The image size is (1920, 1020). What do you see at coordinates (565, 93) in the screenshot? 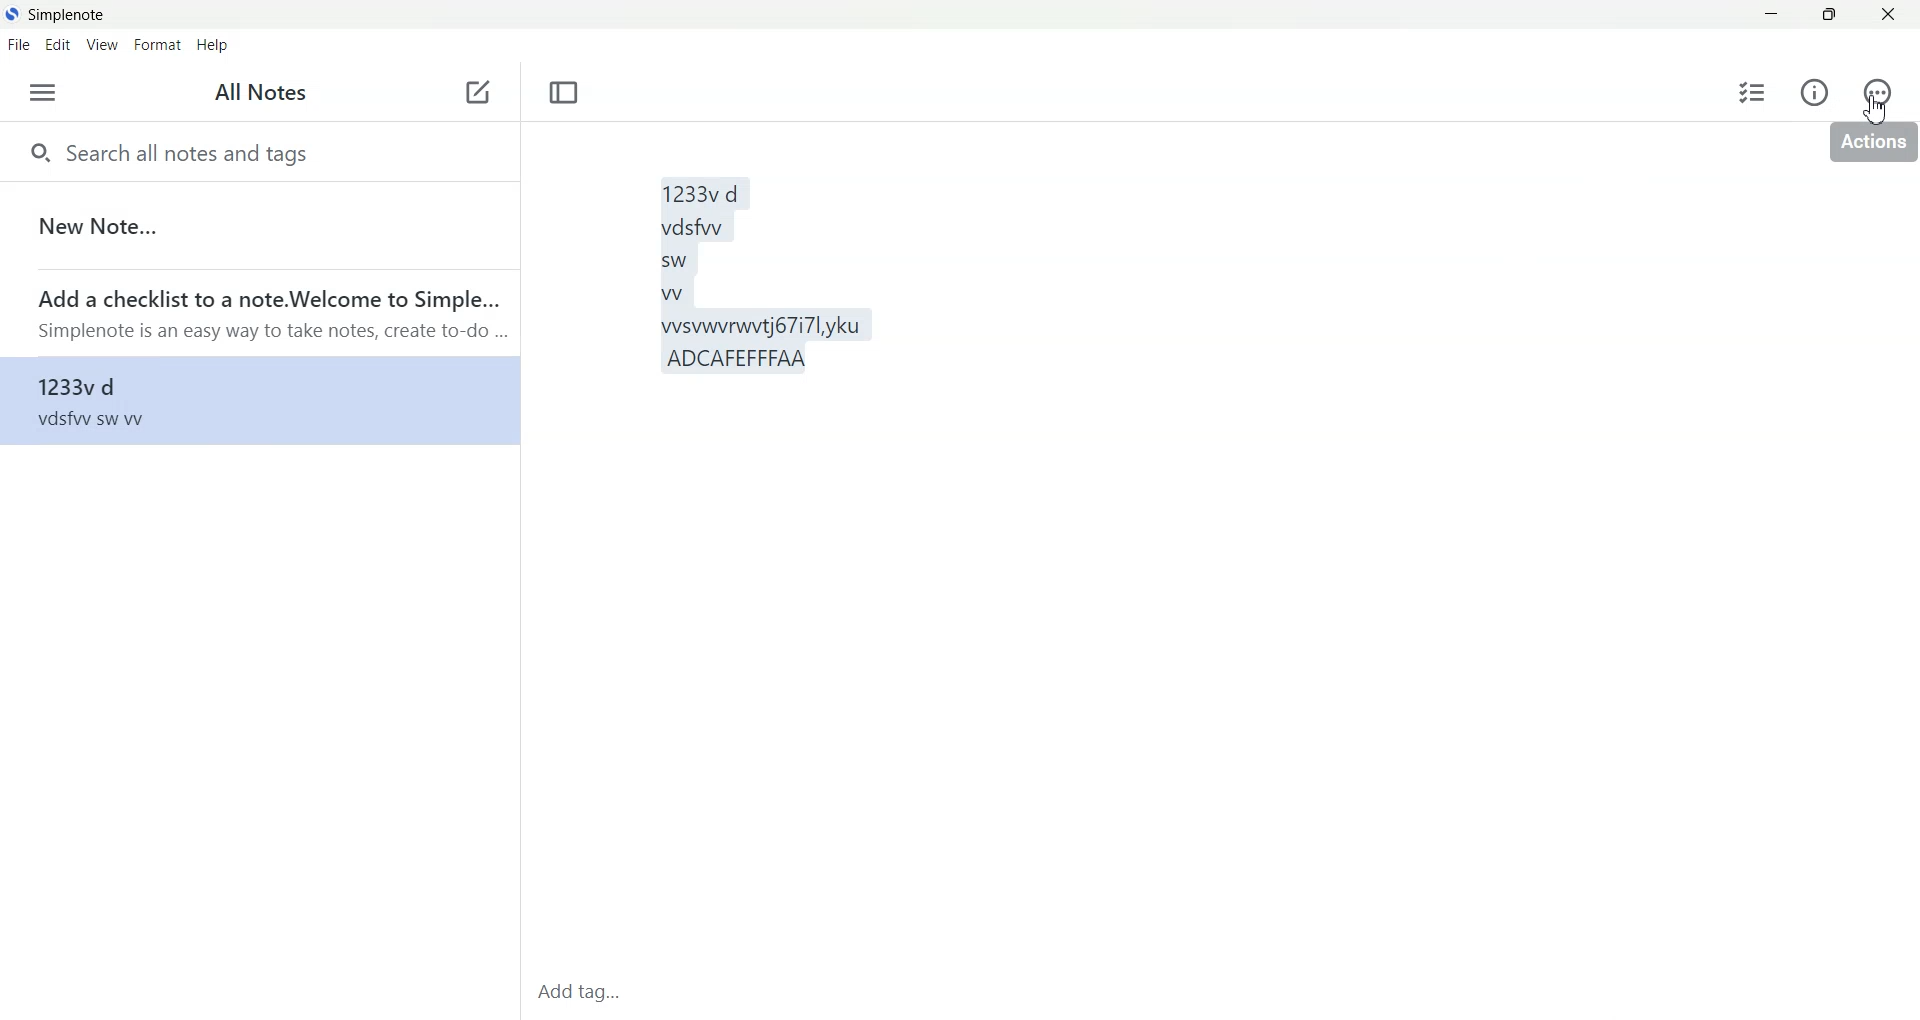
I see `Toggle focus mode` at bounding box center [565, 93].